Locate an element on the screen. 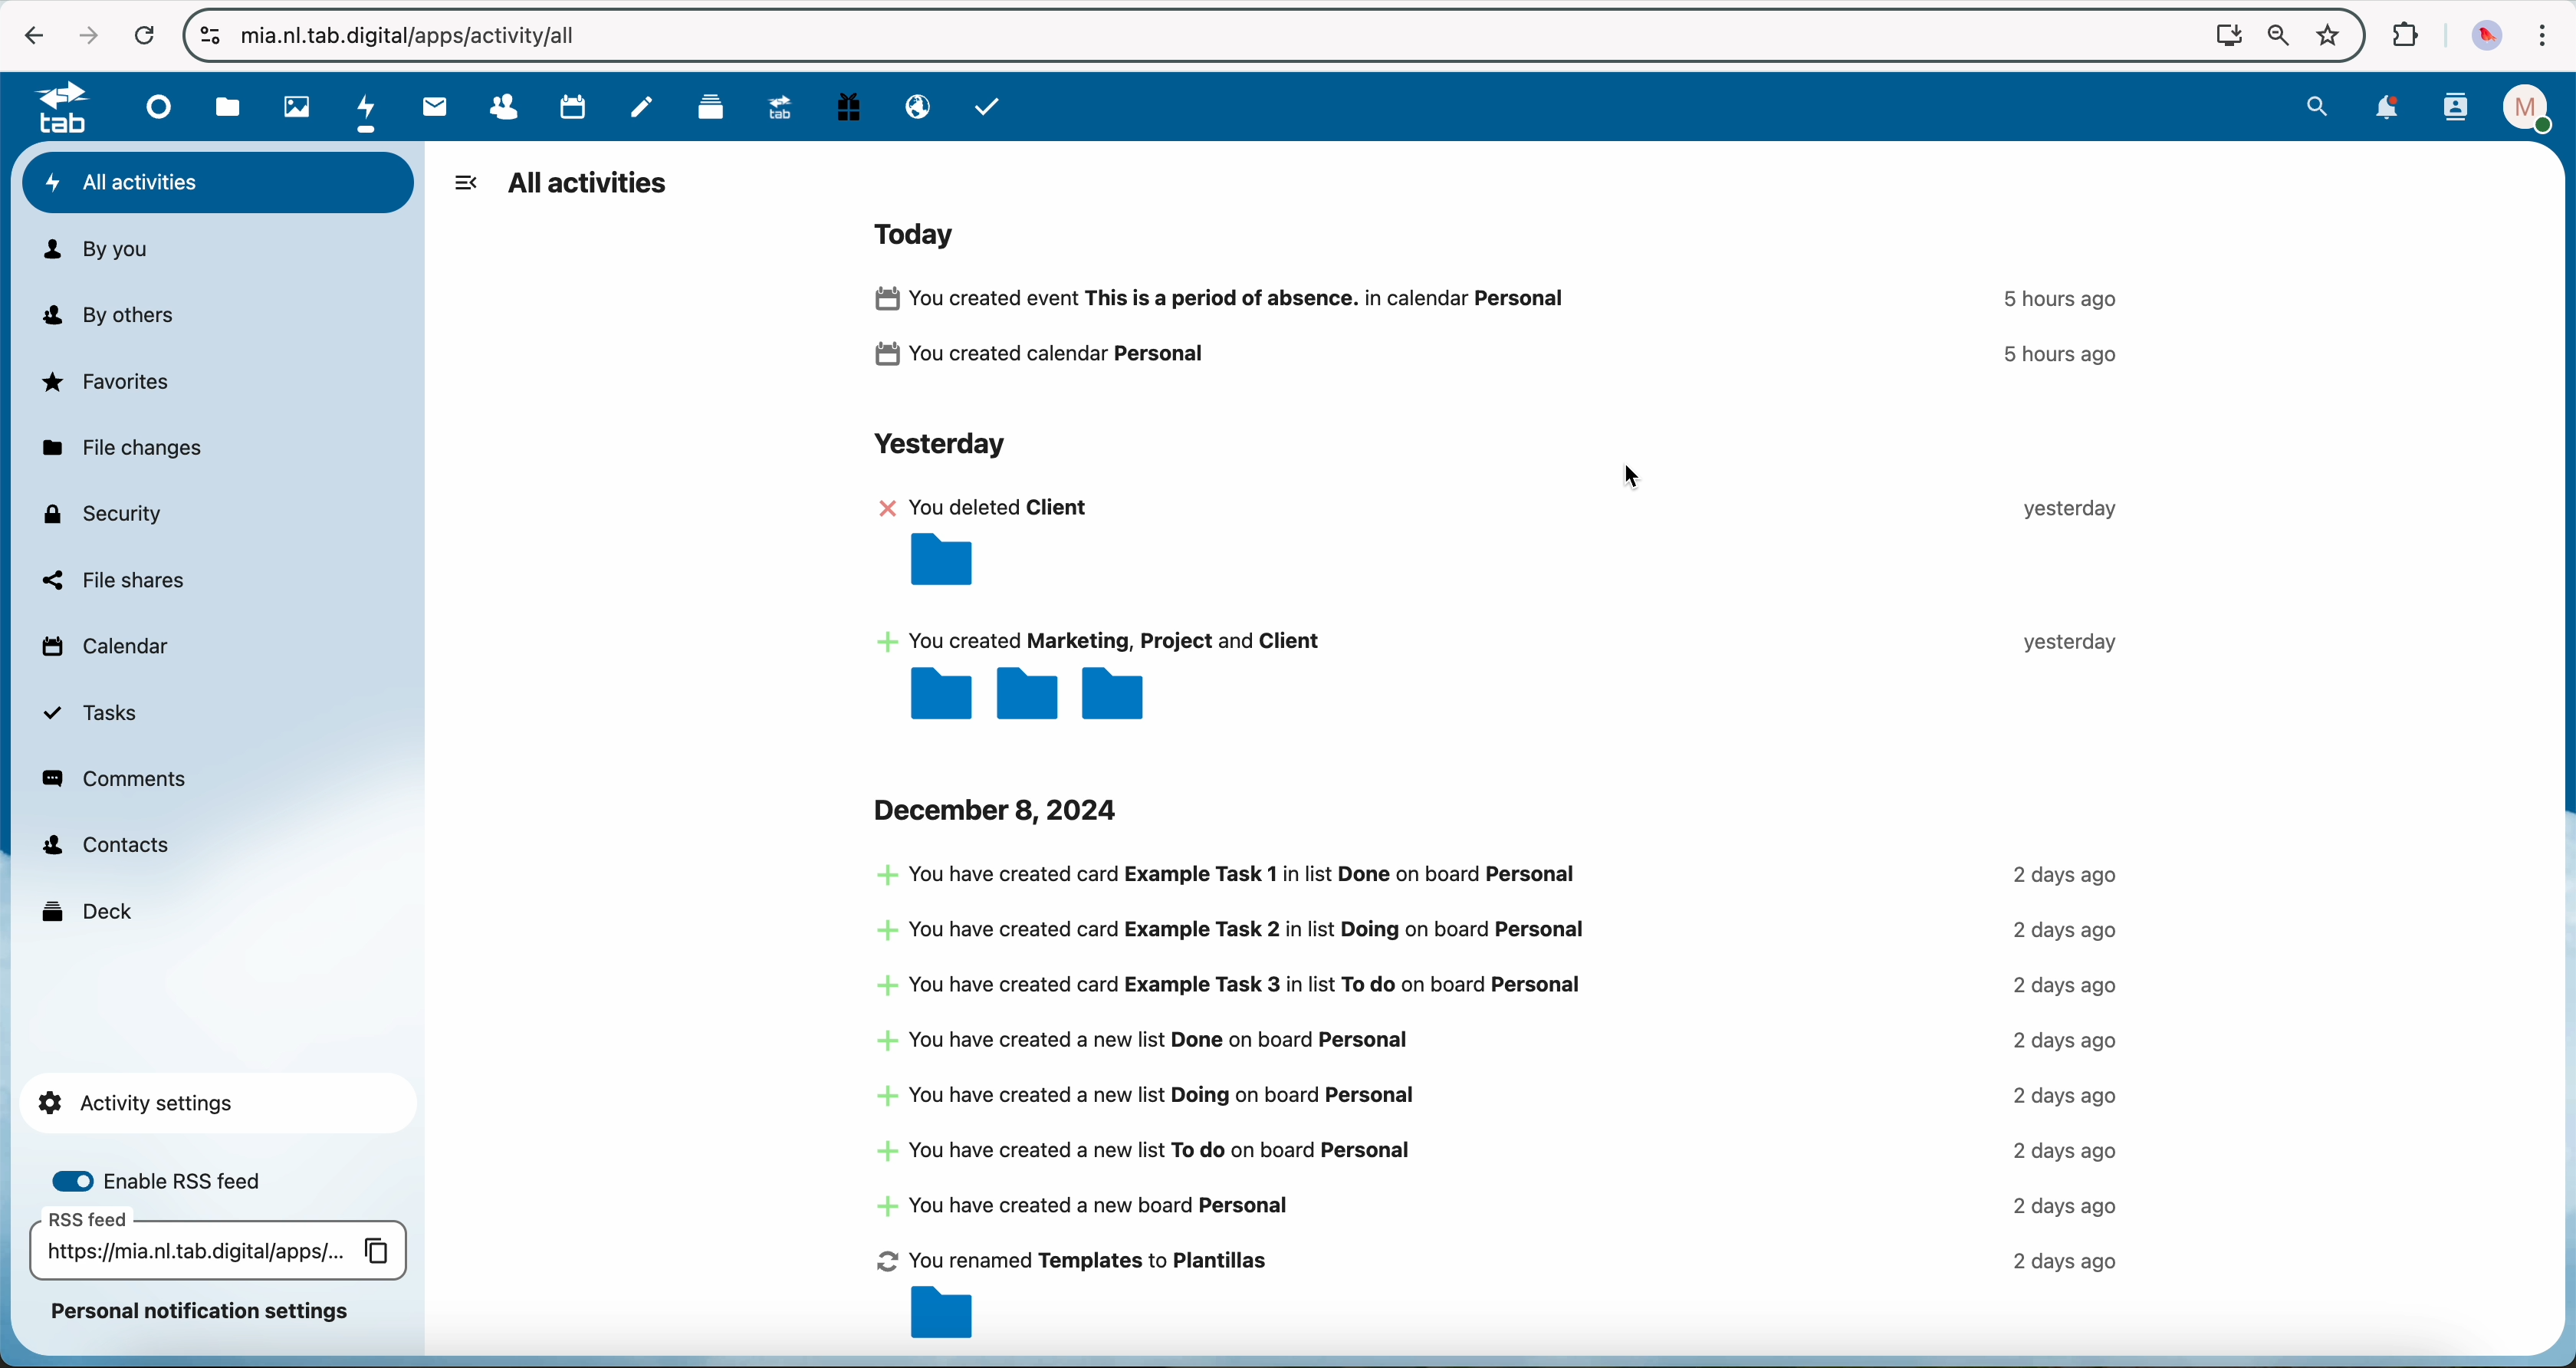  notes is located at coordinates (645, 106).